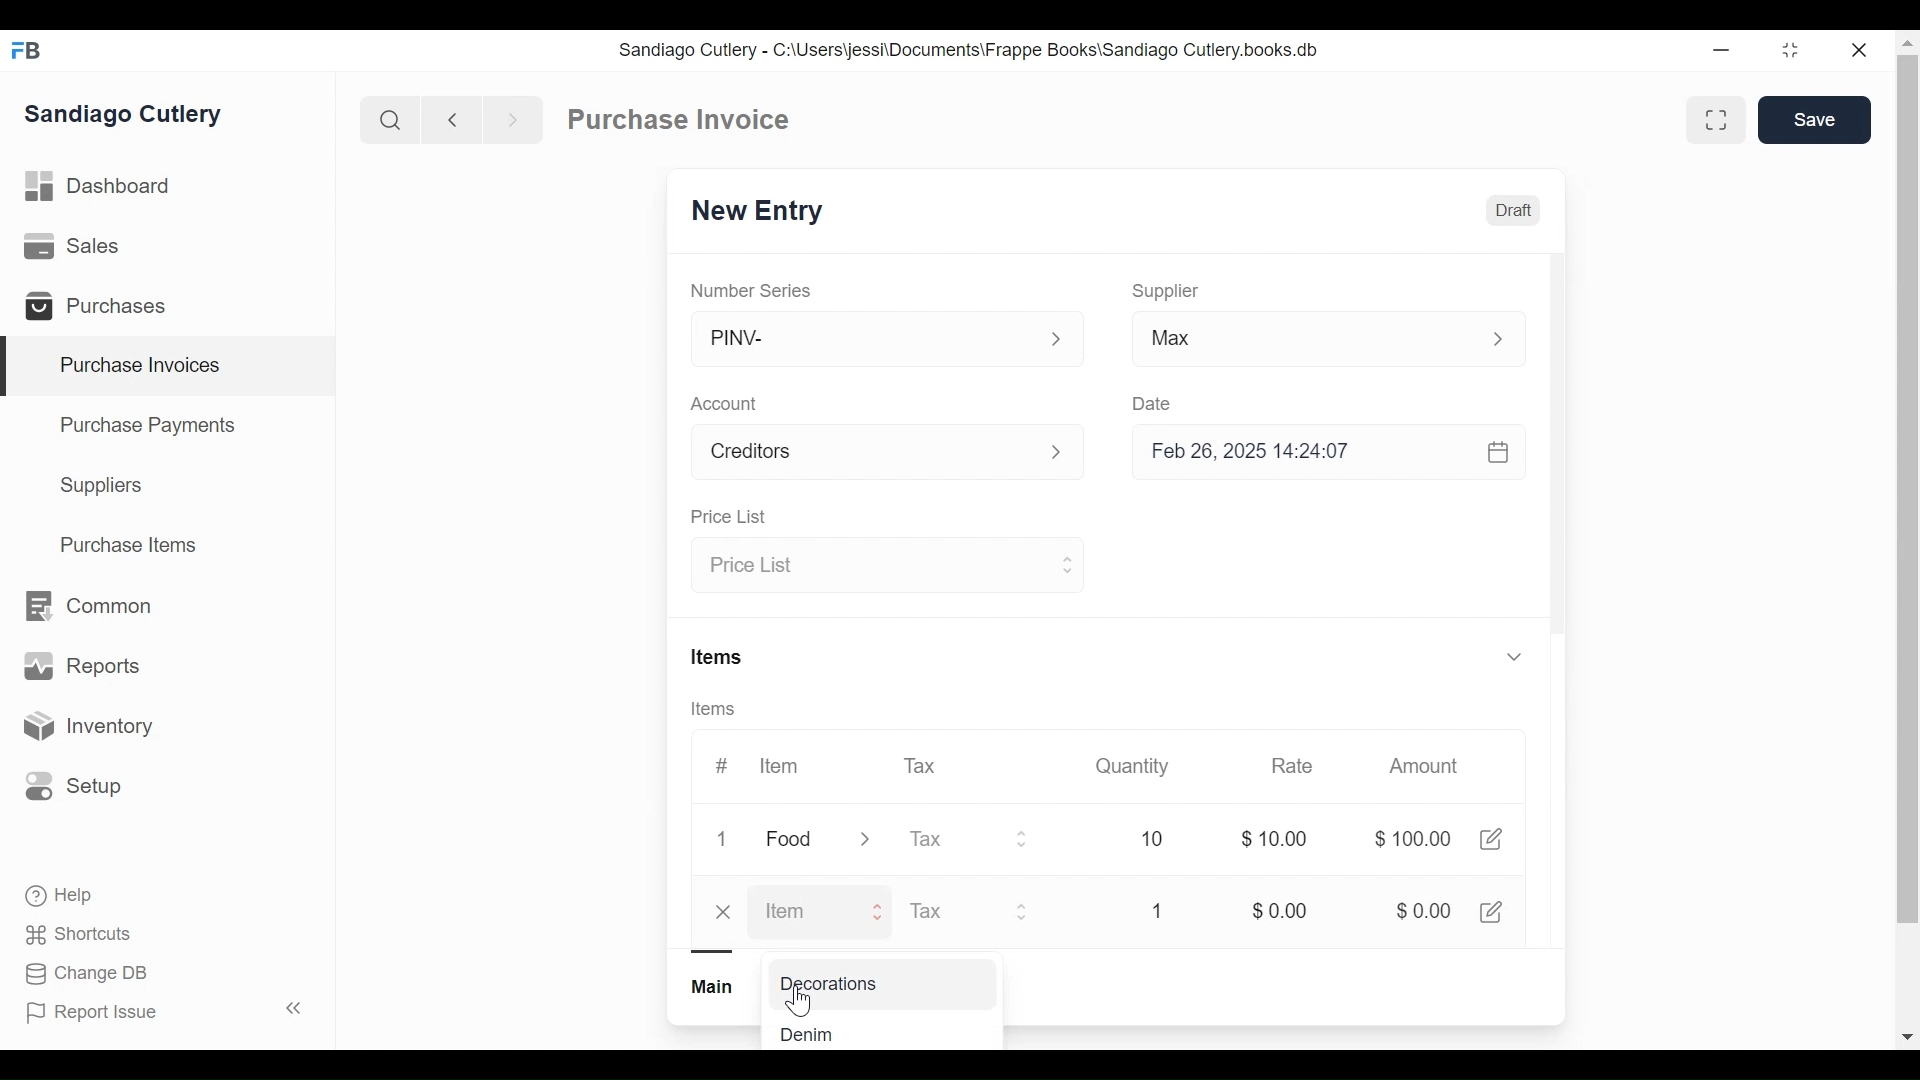  What do you see at coordinates (33, 52) in the screenshot?
I see `Frappe Books Desktop icon` at bounding box center [33, 52].